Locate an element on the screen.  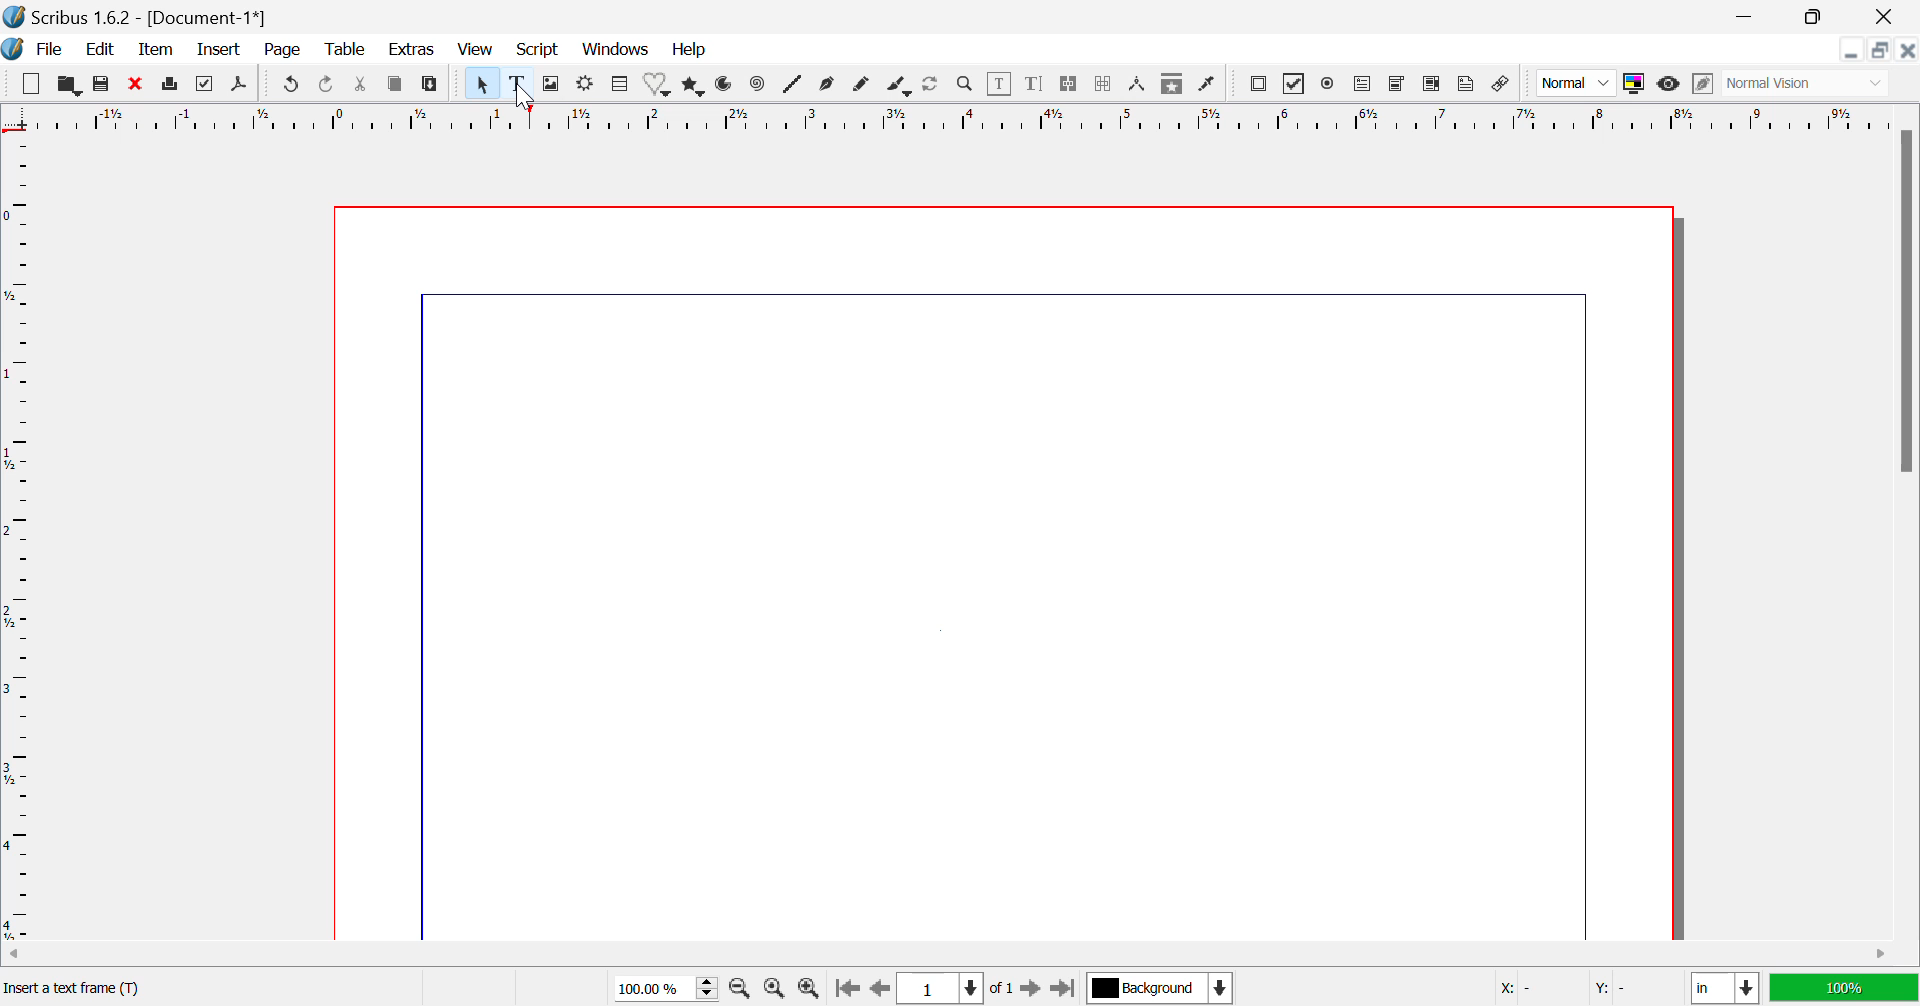
Insert a text frame(T) is located at coordinates (76, 988).